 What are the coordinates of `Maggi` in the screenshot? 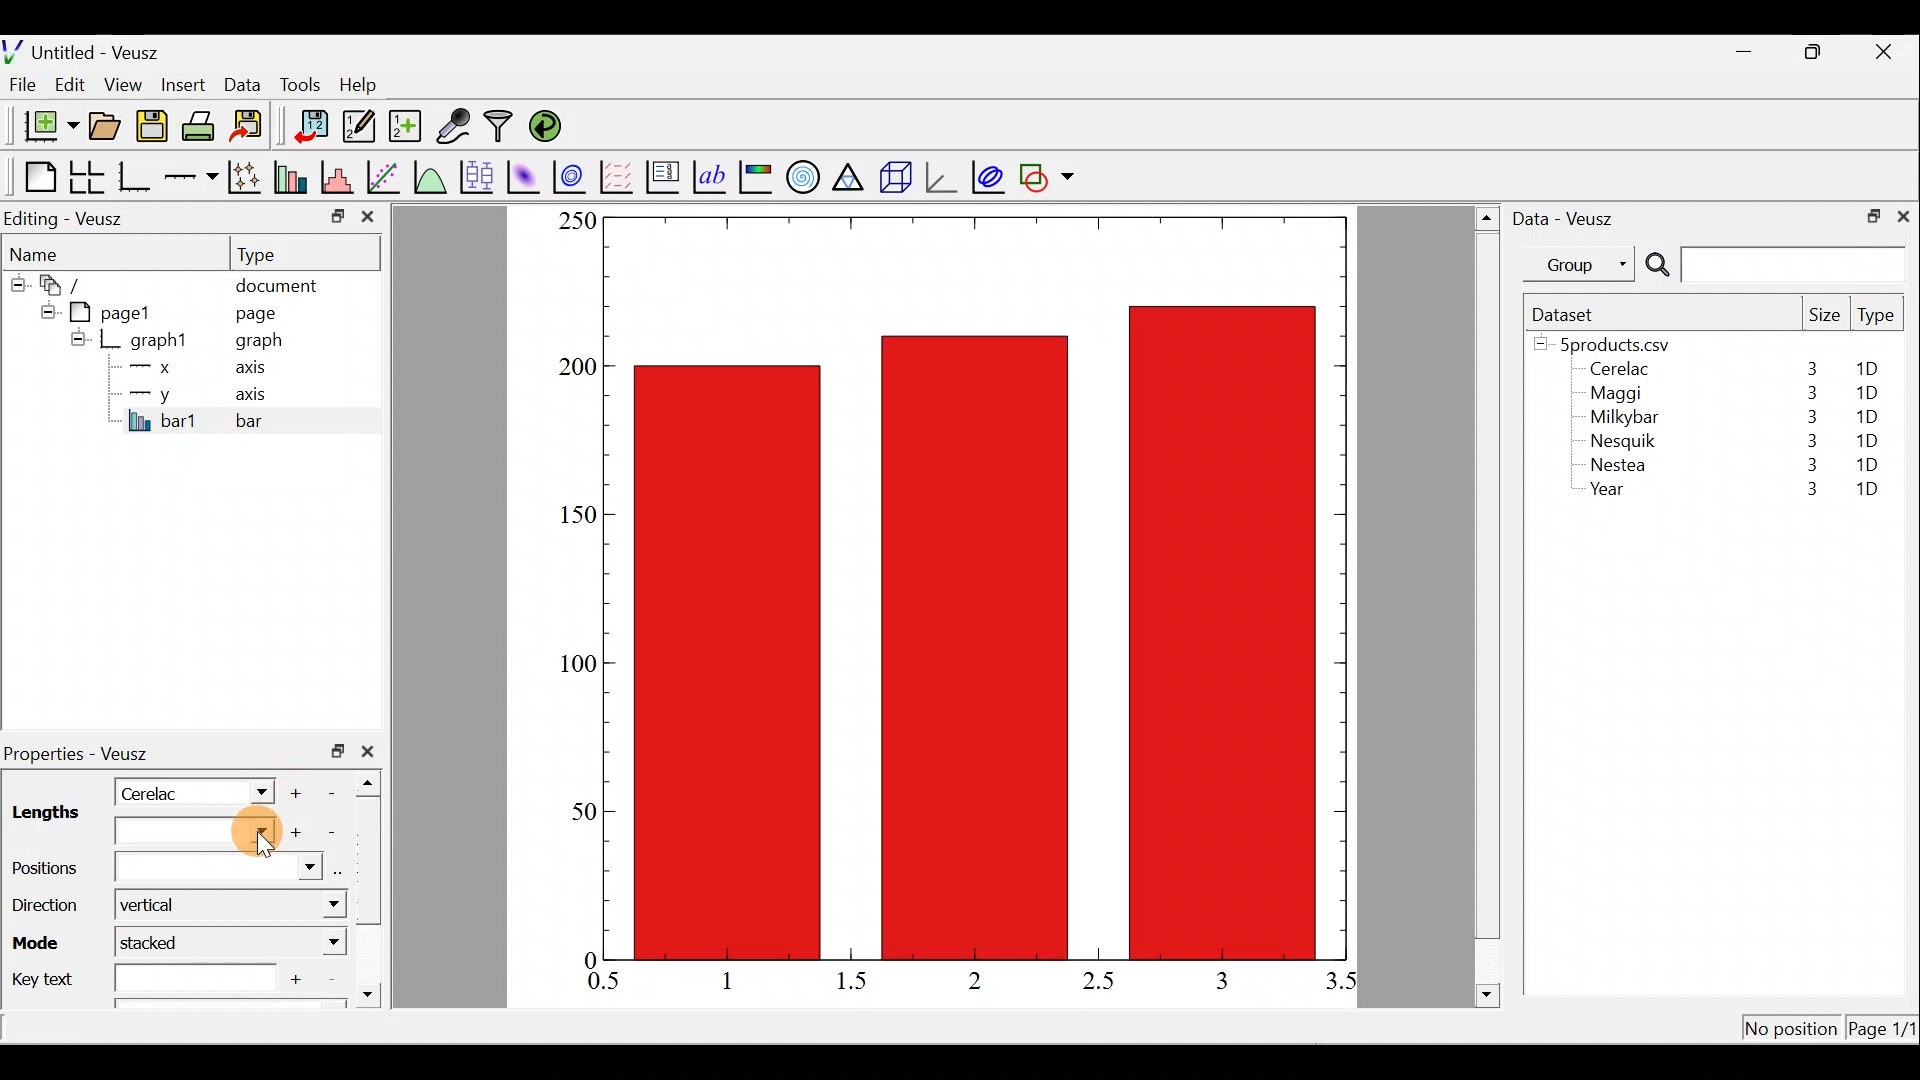 It's located at (1618, 396).